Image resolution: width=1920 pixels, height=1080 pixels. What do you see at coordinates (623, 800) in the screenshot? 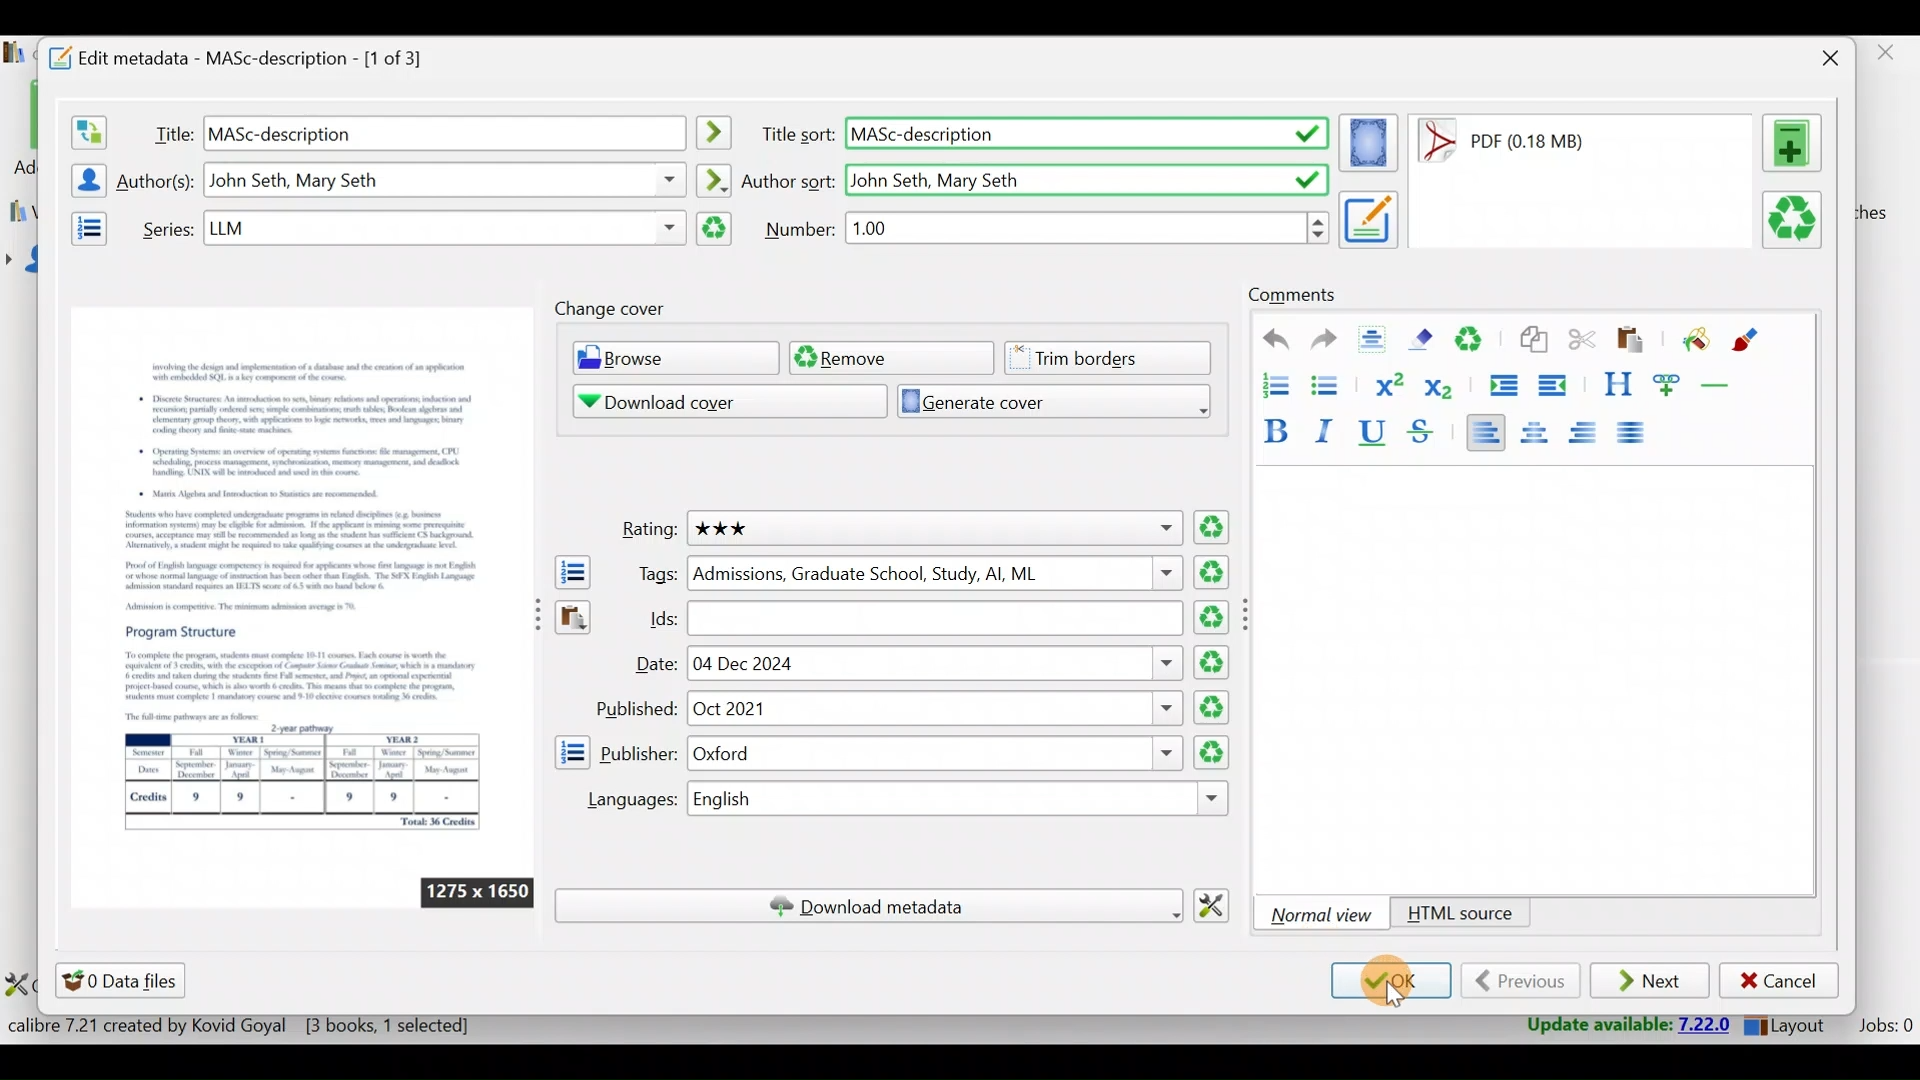
I see `Languages` at bounding box center [623, 800].